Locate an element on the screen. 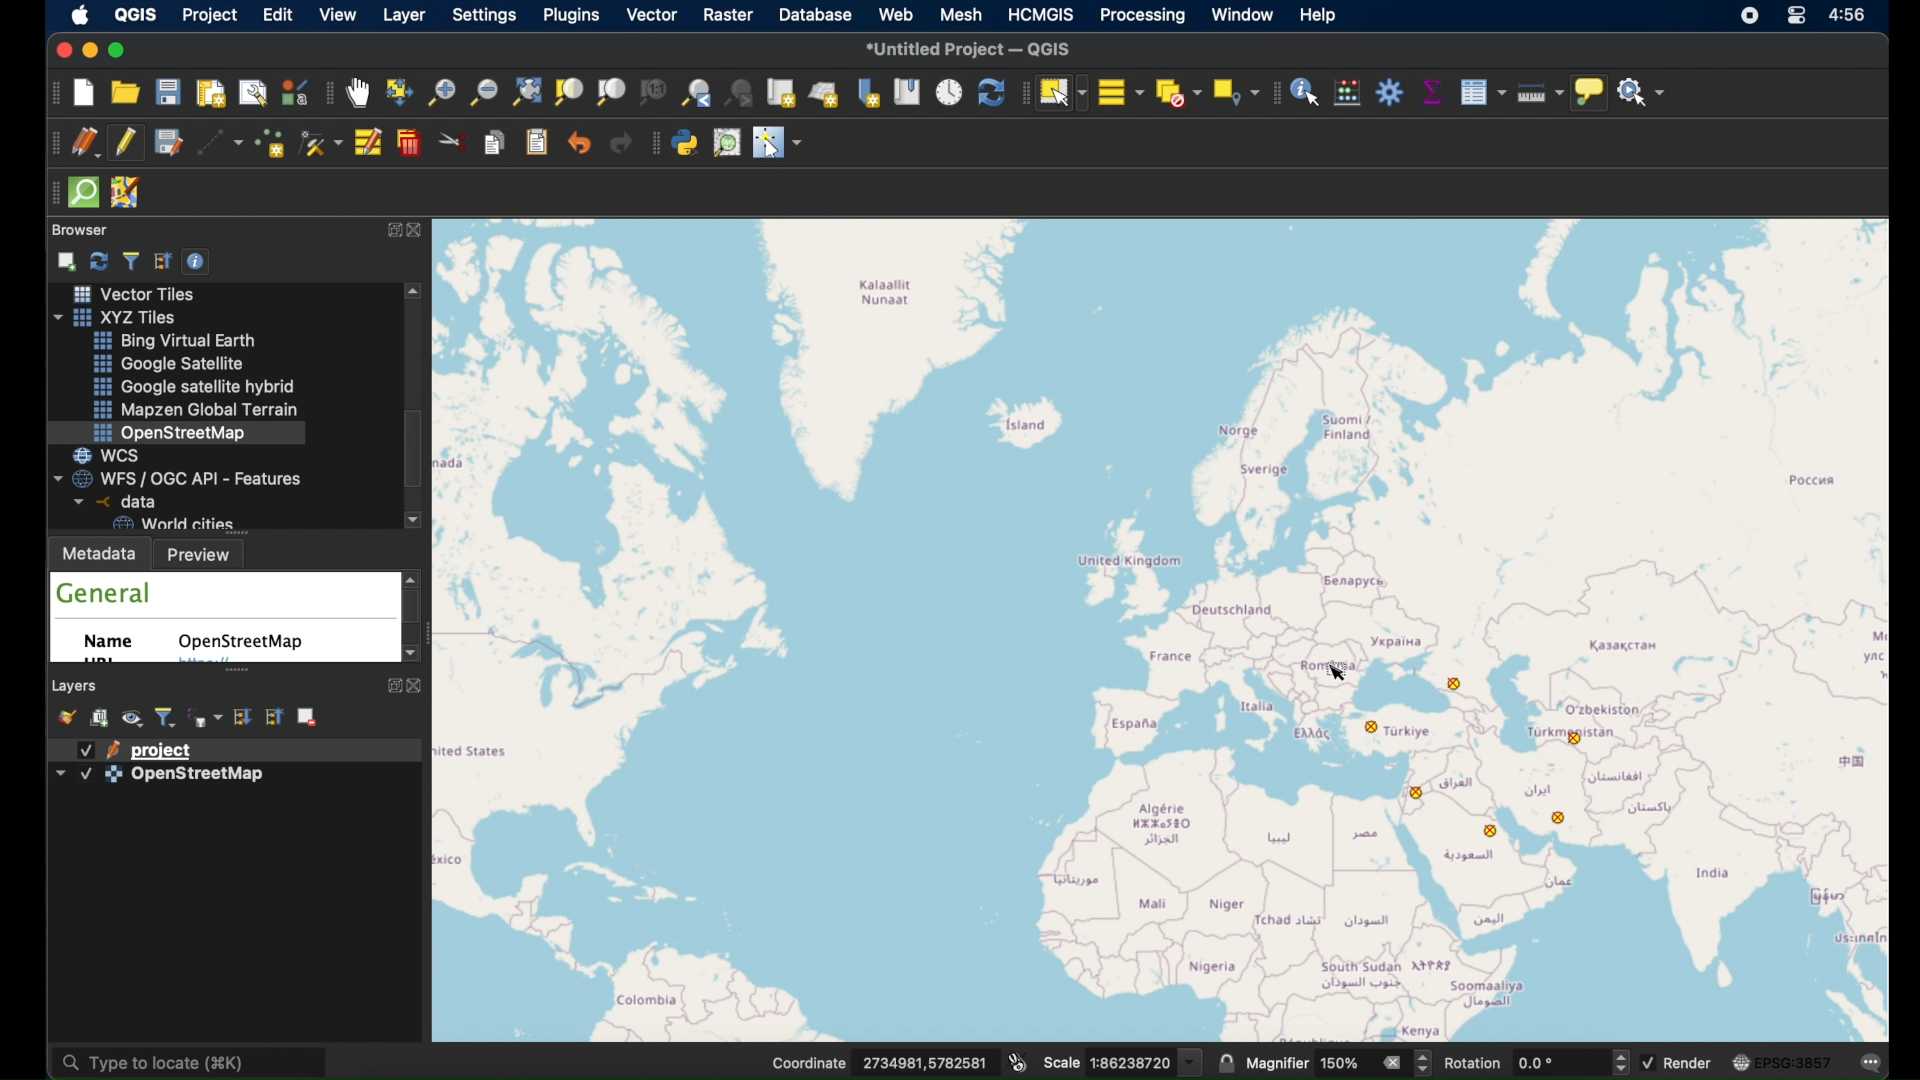 This screenshot has width=1920, height=1080. scroll box is located at coordinates (413, 610).